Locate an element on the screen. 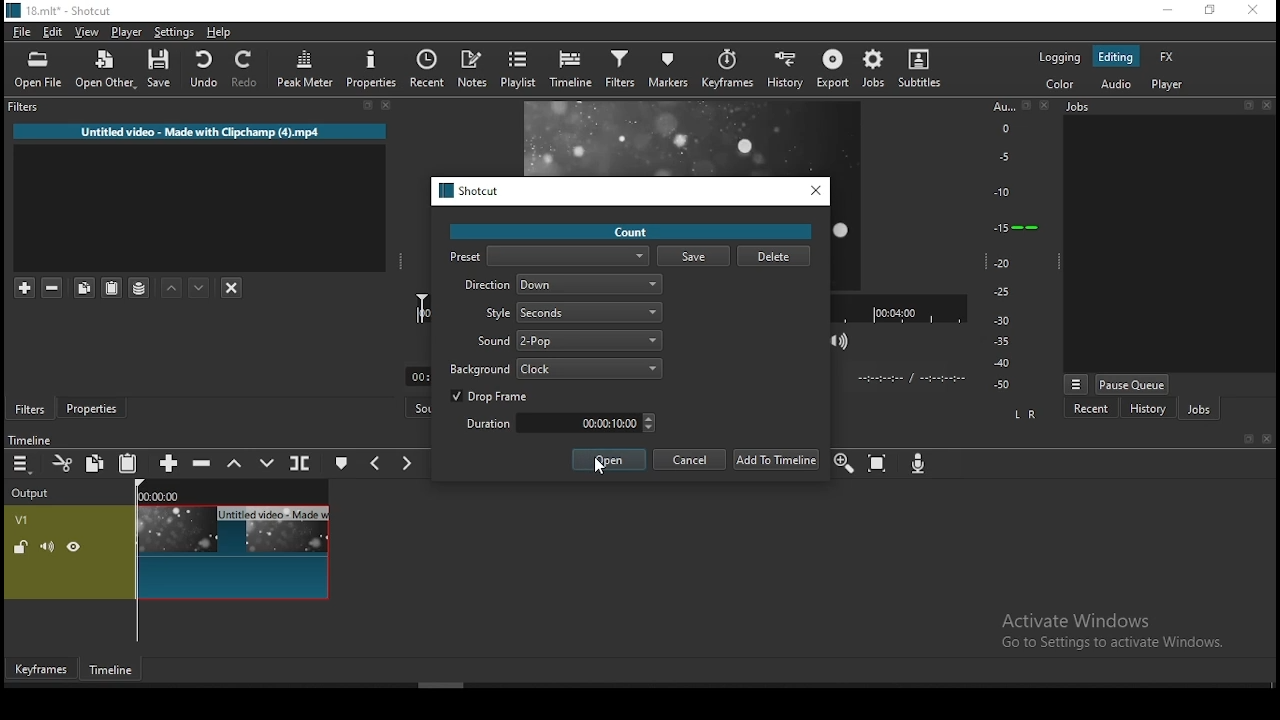 The height and width of the screenshot is (720, 1280). create/edit marker is located at coordinates (342, 463).